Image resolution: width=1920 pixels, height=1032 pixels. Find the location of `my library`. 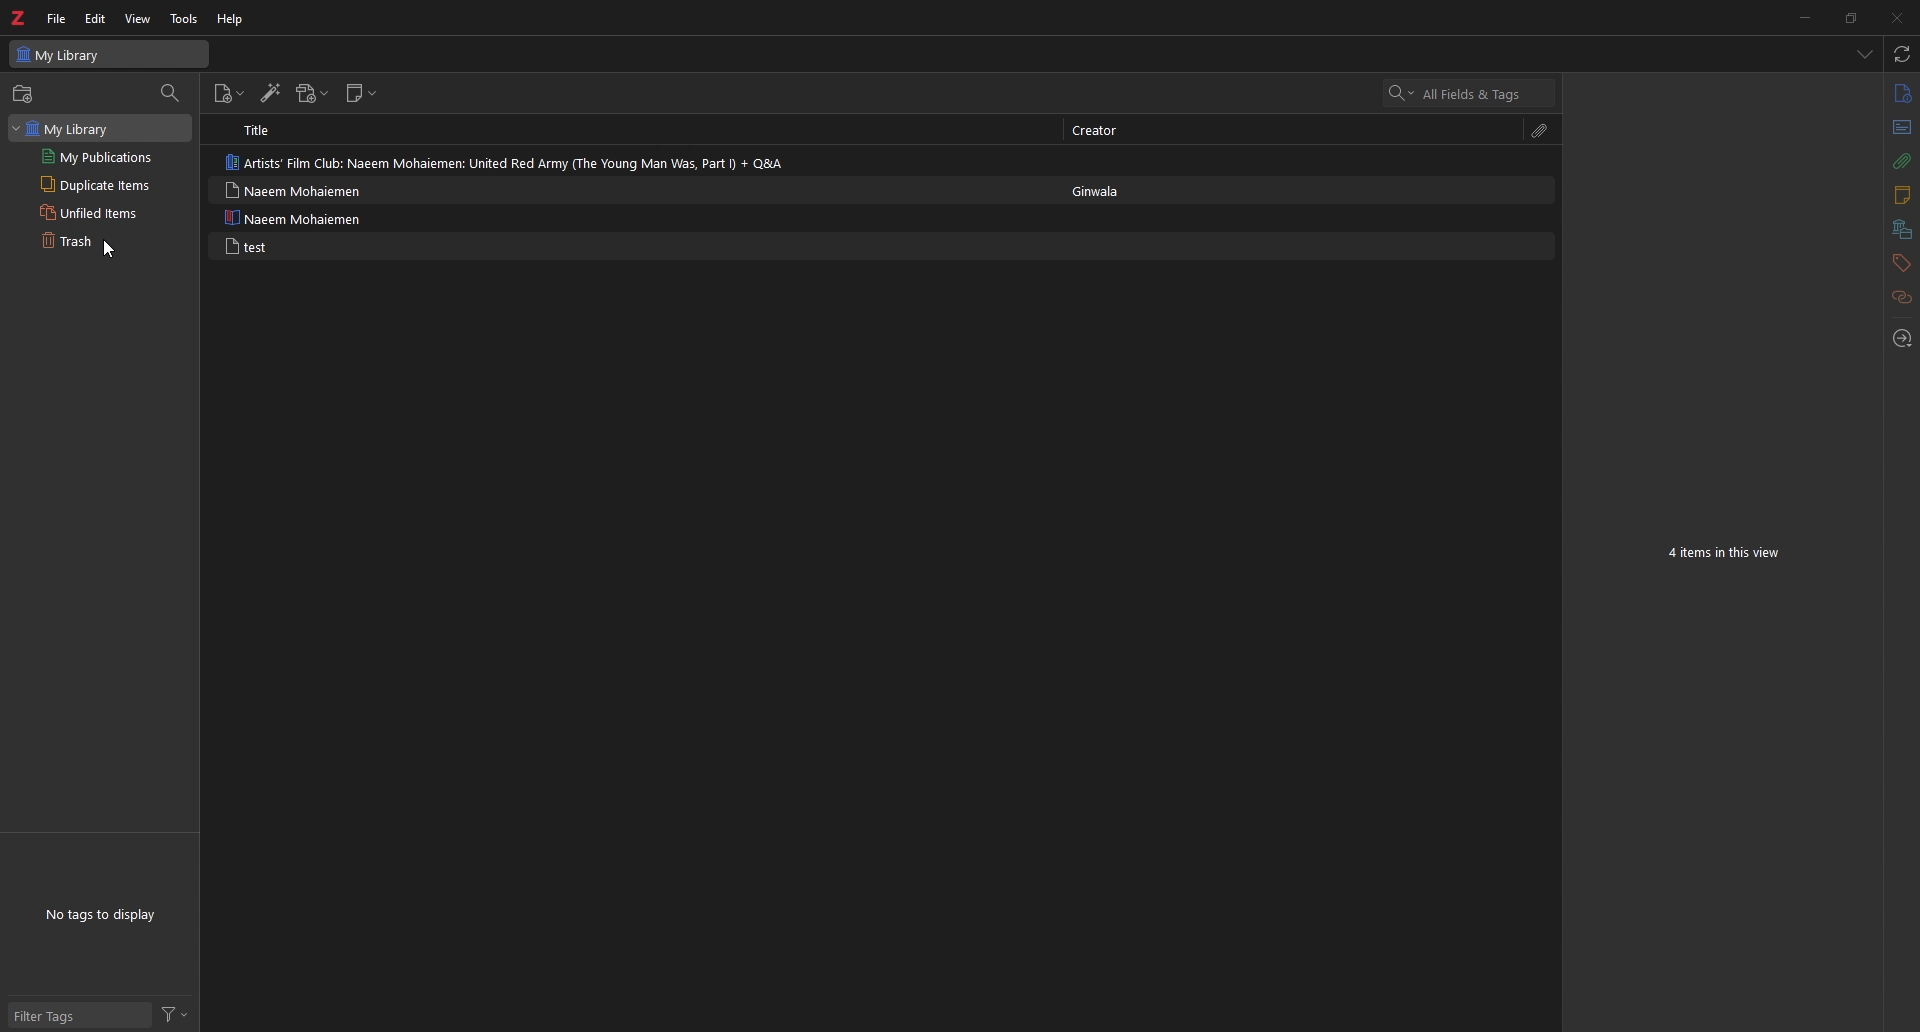

my library is located at coordinates (110, 54).